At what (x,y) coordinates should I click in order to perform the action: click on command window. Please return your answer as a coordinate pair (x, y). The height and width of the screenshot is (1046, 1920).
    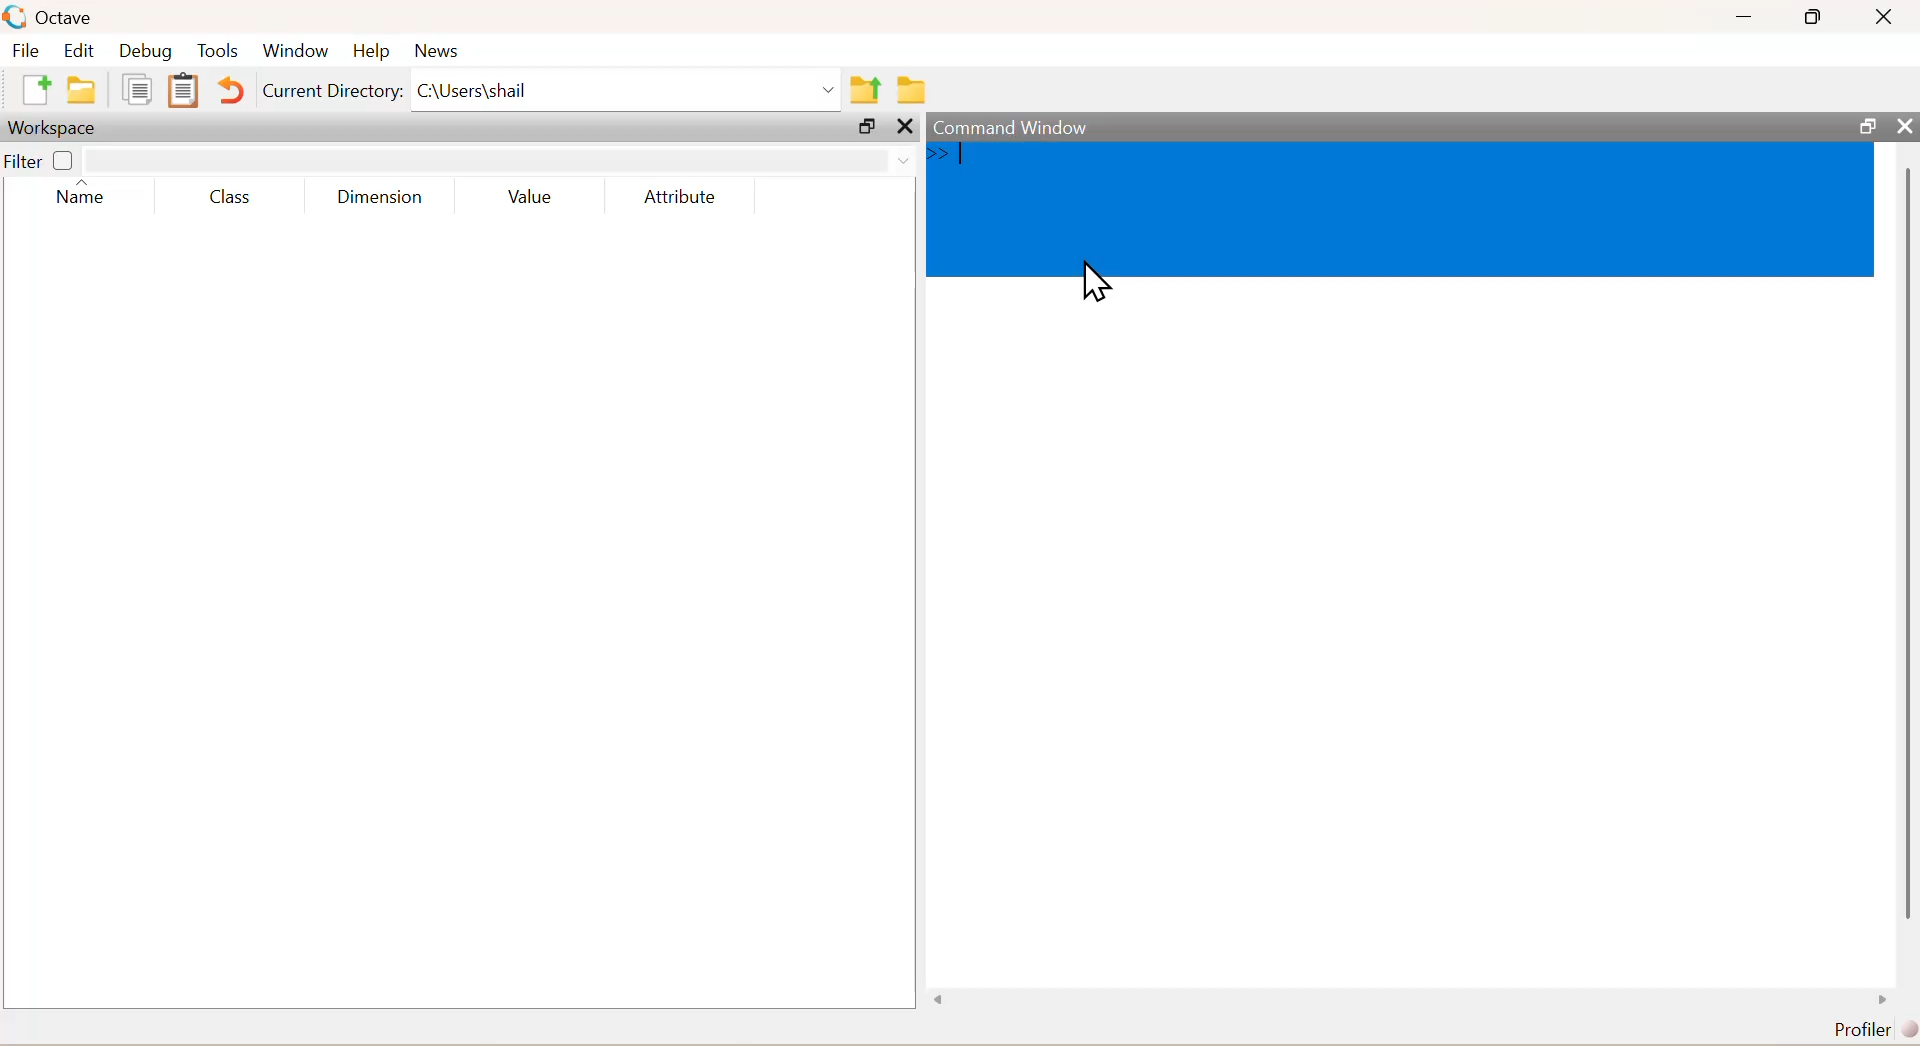
    Looking at the image, I should click on (1013, 127).